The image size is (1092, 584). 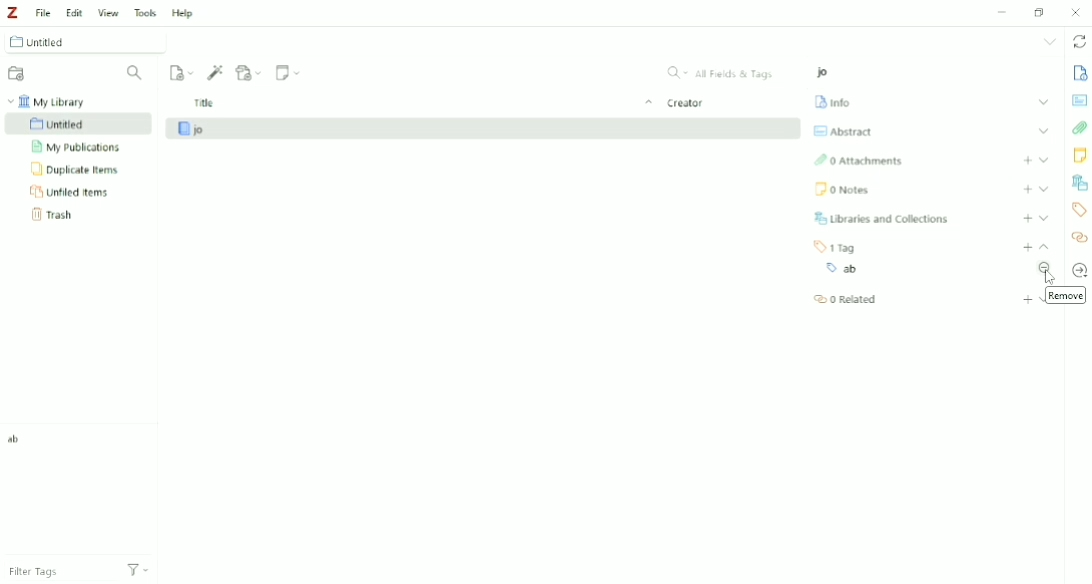 What do you see at coordinates (71, 191) in the screenshot?
I see `Unfiled Items` at bounding box center [71, 191].